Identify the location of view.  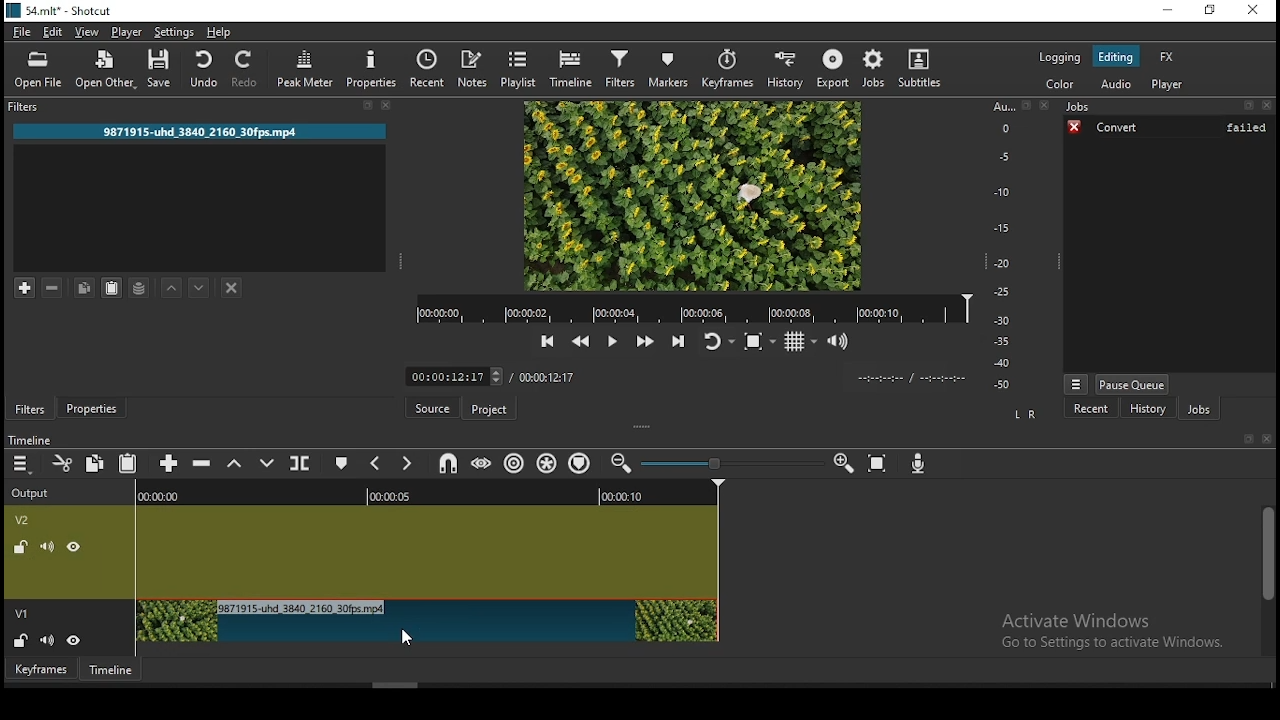
(87, 33).